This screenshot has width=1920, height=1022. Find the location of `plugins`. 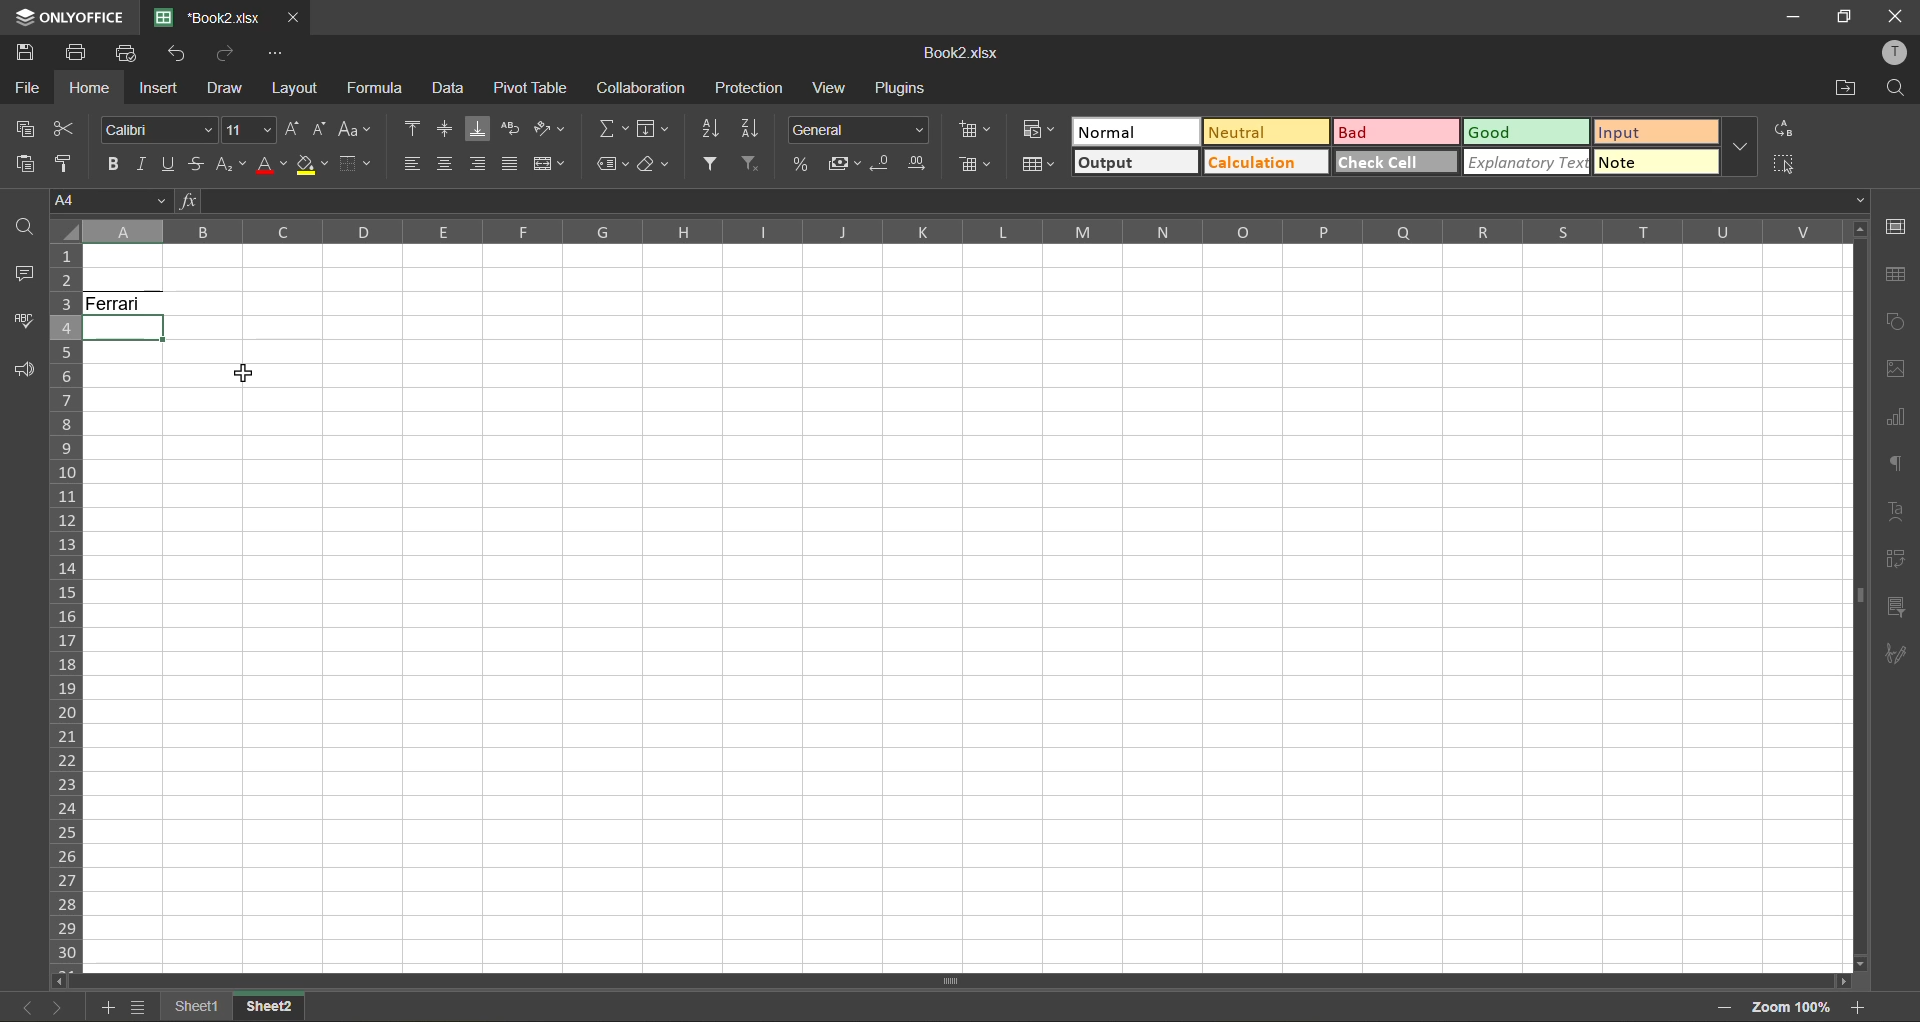

plugins is located at coordinates (900, 88).